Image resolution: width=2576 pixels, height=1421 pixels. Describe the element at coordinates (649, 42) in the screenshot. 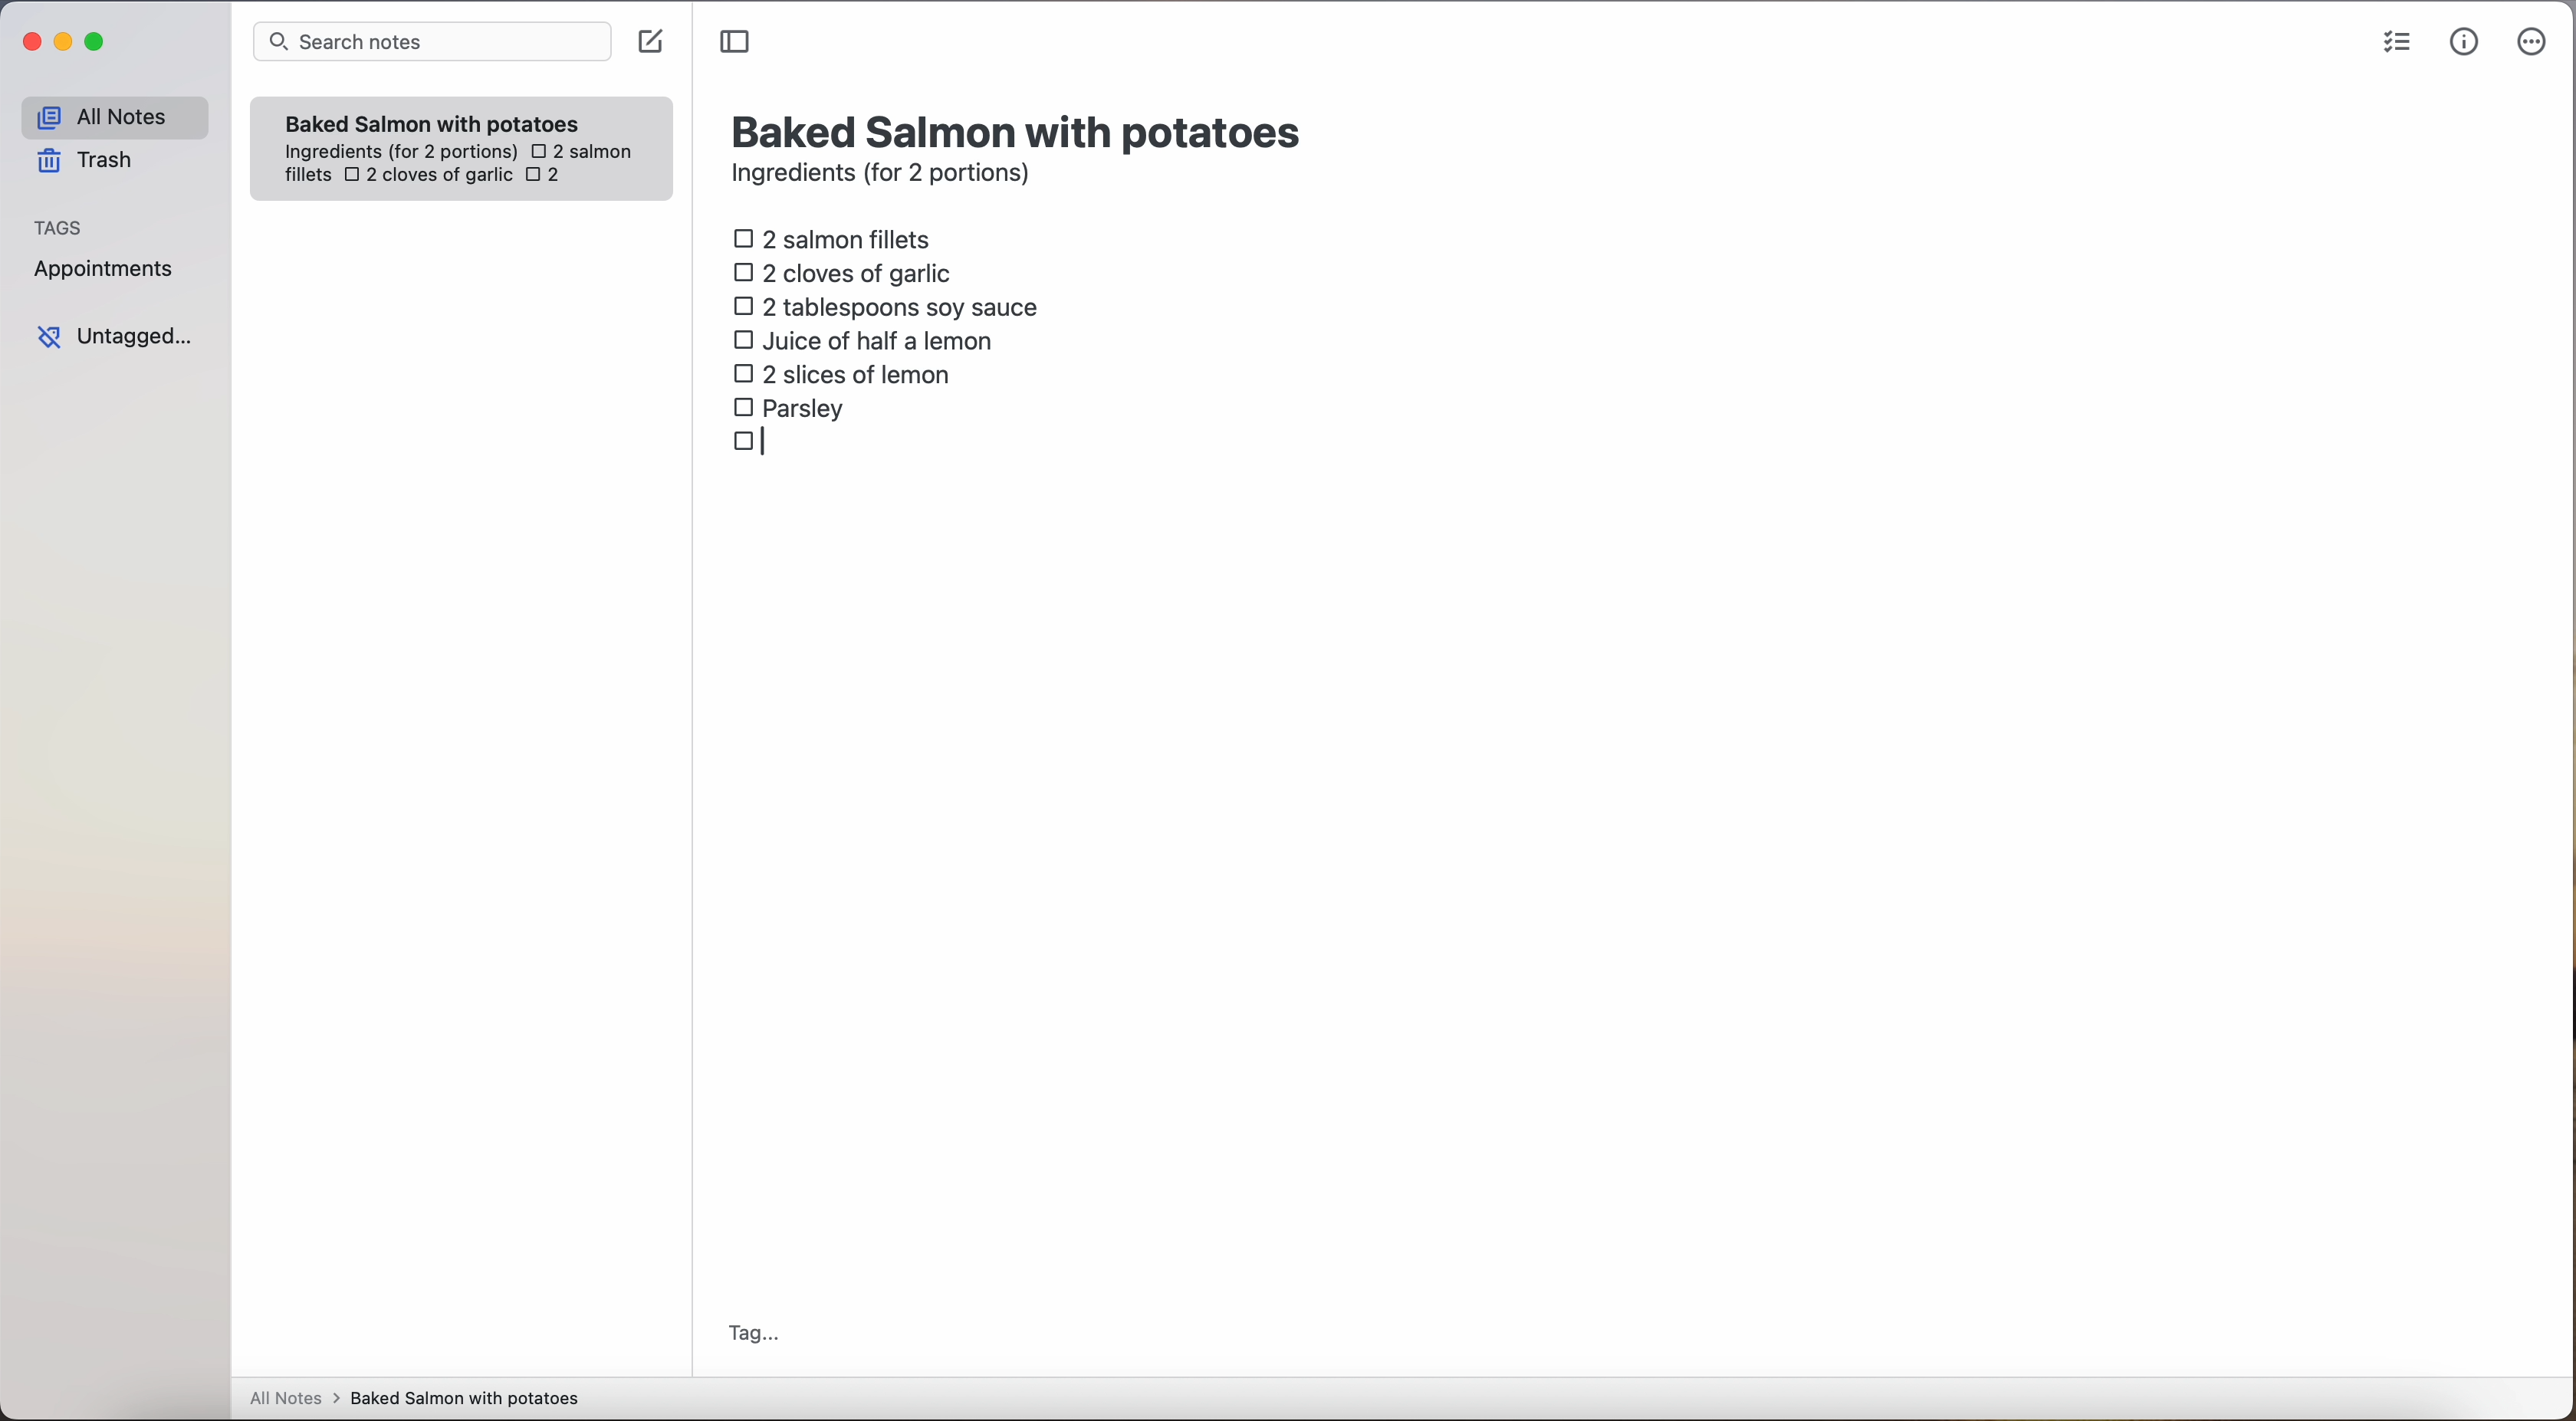

I see `create note` at that location.